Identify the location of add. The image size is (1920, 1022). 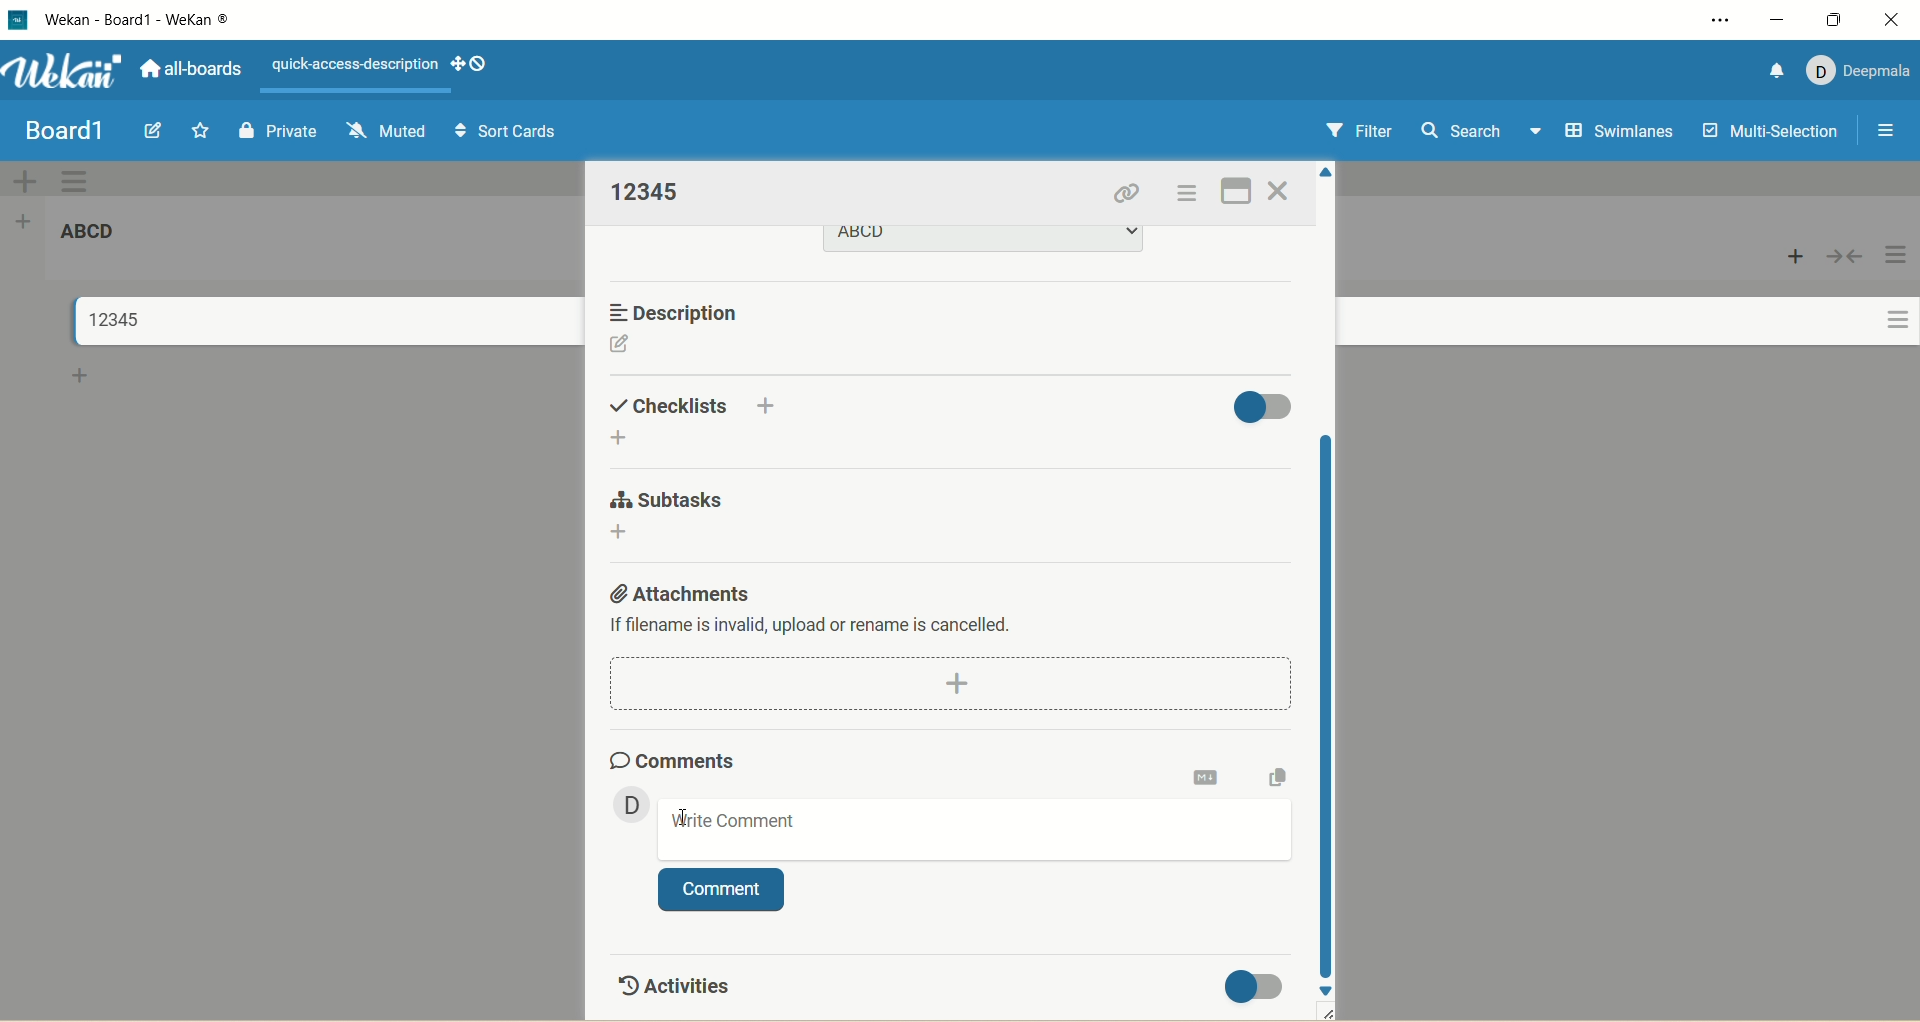
(770, 402).